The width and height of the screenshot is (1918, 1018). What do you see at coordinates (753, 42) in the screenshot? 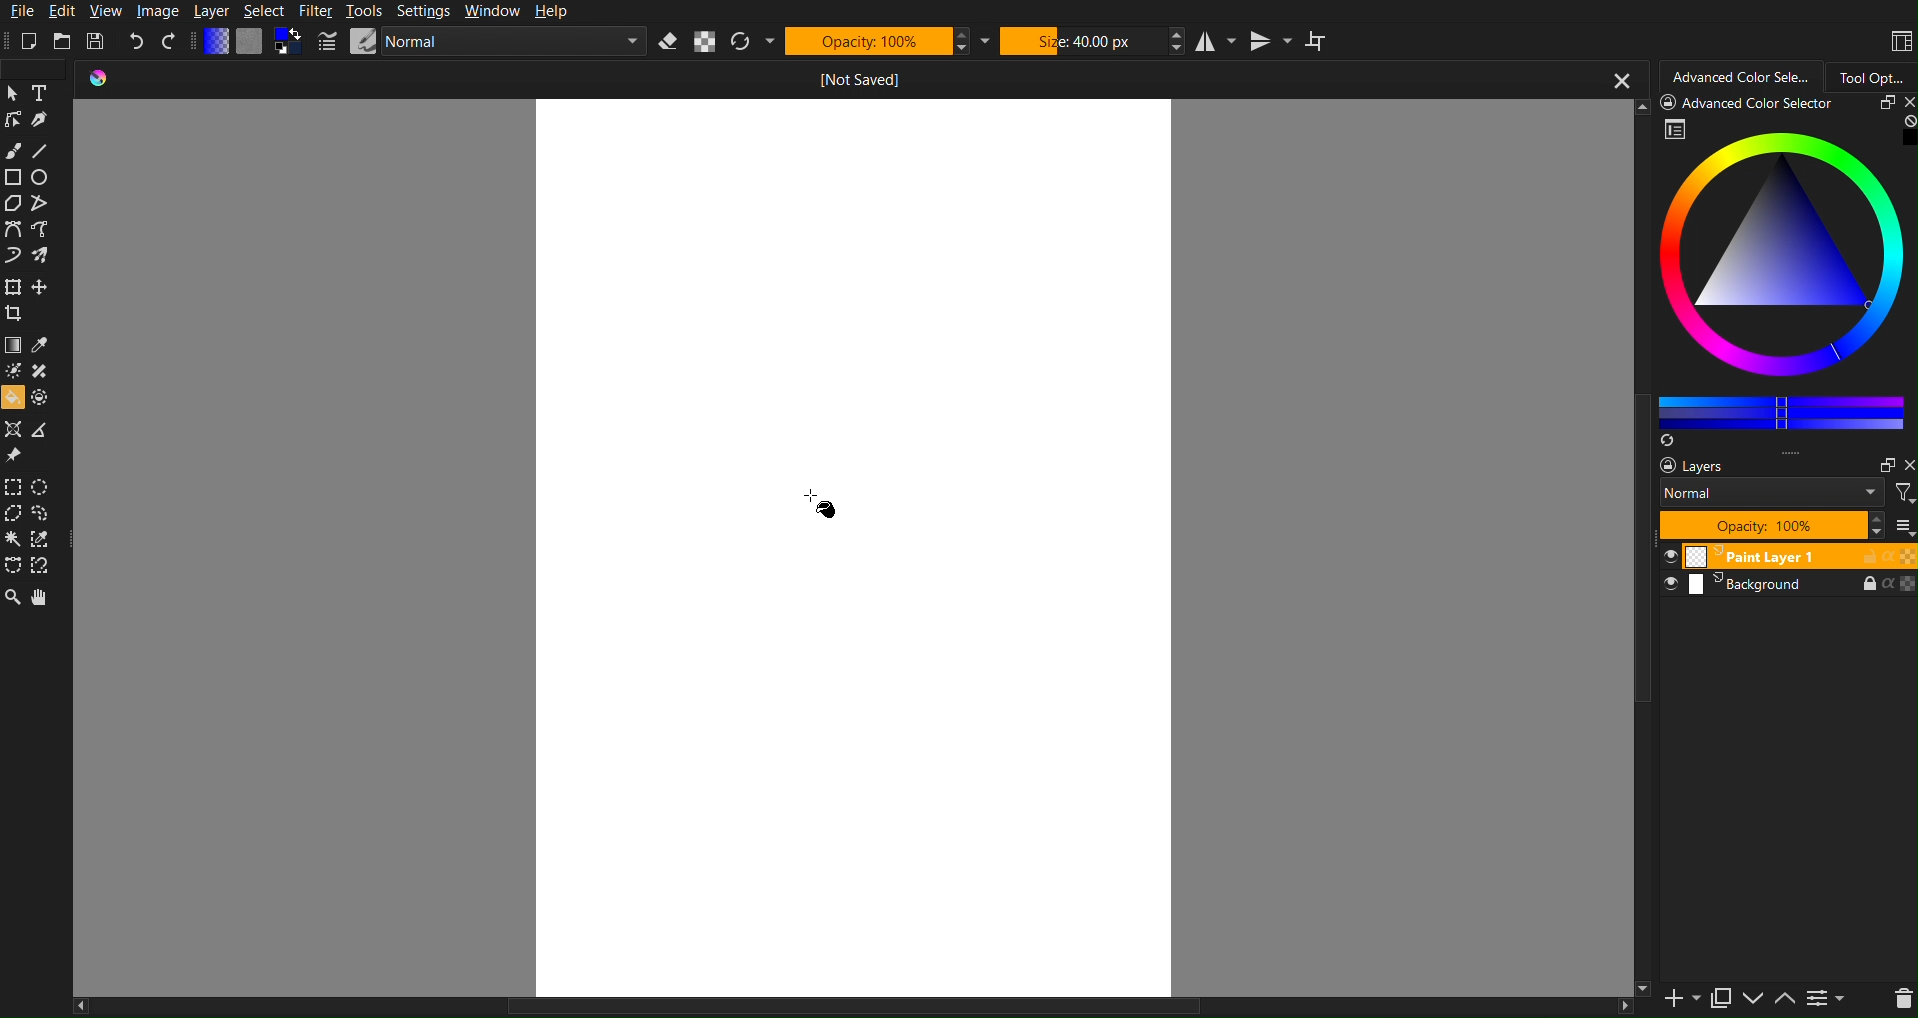
I see `Refresh` at bounding box center [753, 42].